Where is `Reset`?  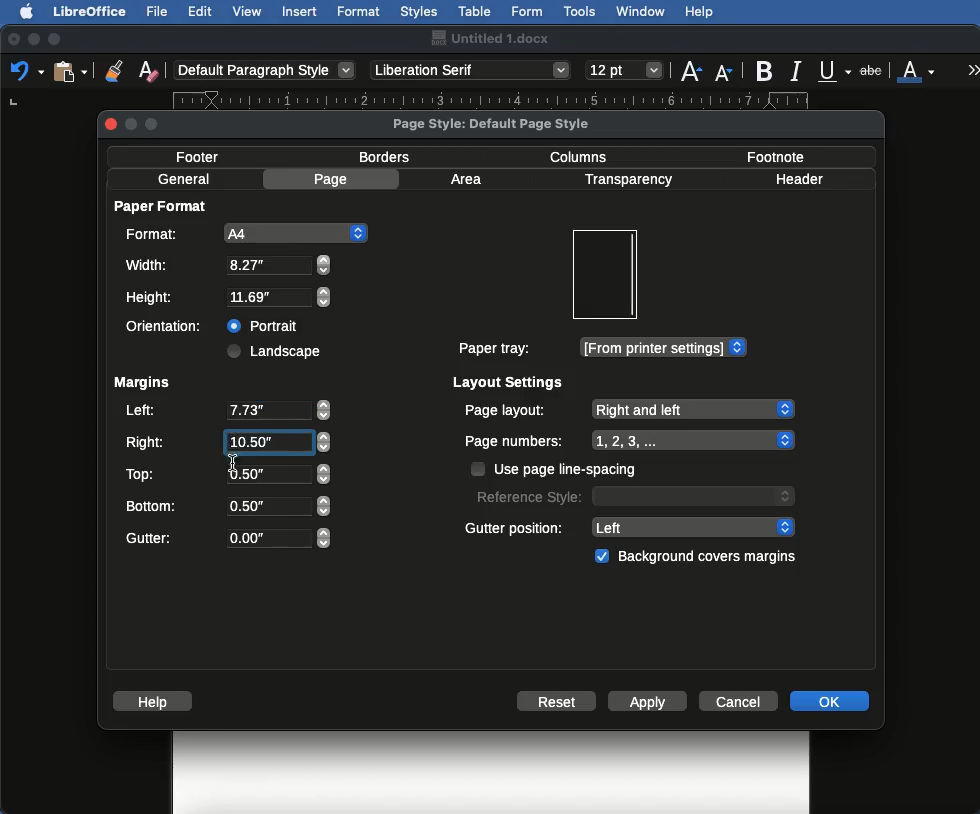 Reset is located at coordinates (557, 703).